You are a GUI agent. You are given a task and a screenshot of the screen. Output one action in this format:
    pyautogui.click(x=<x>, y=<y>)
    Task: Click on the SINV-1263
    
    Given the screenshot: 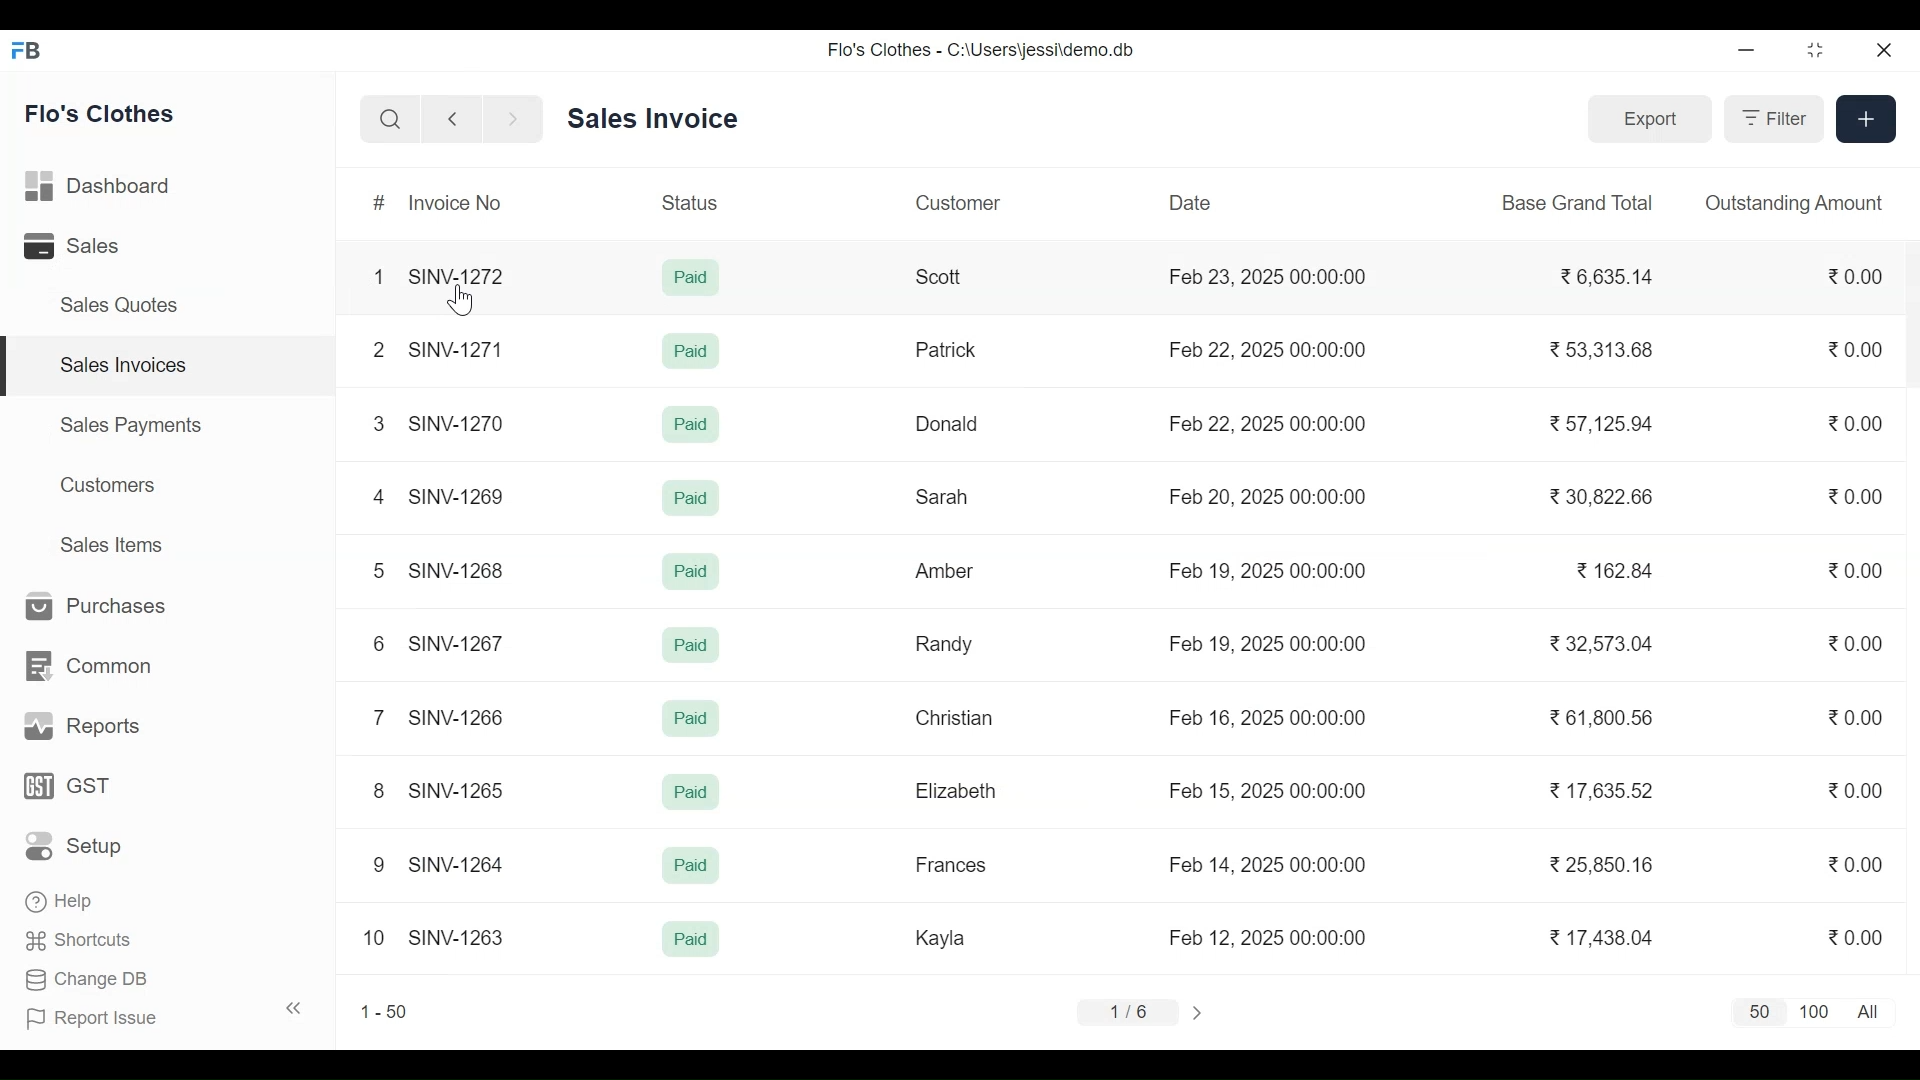 What is the action you would take?
    pyautogui.click(x=457, y=936)
    